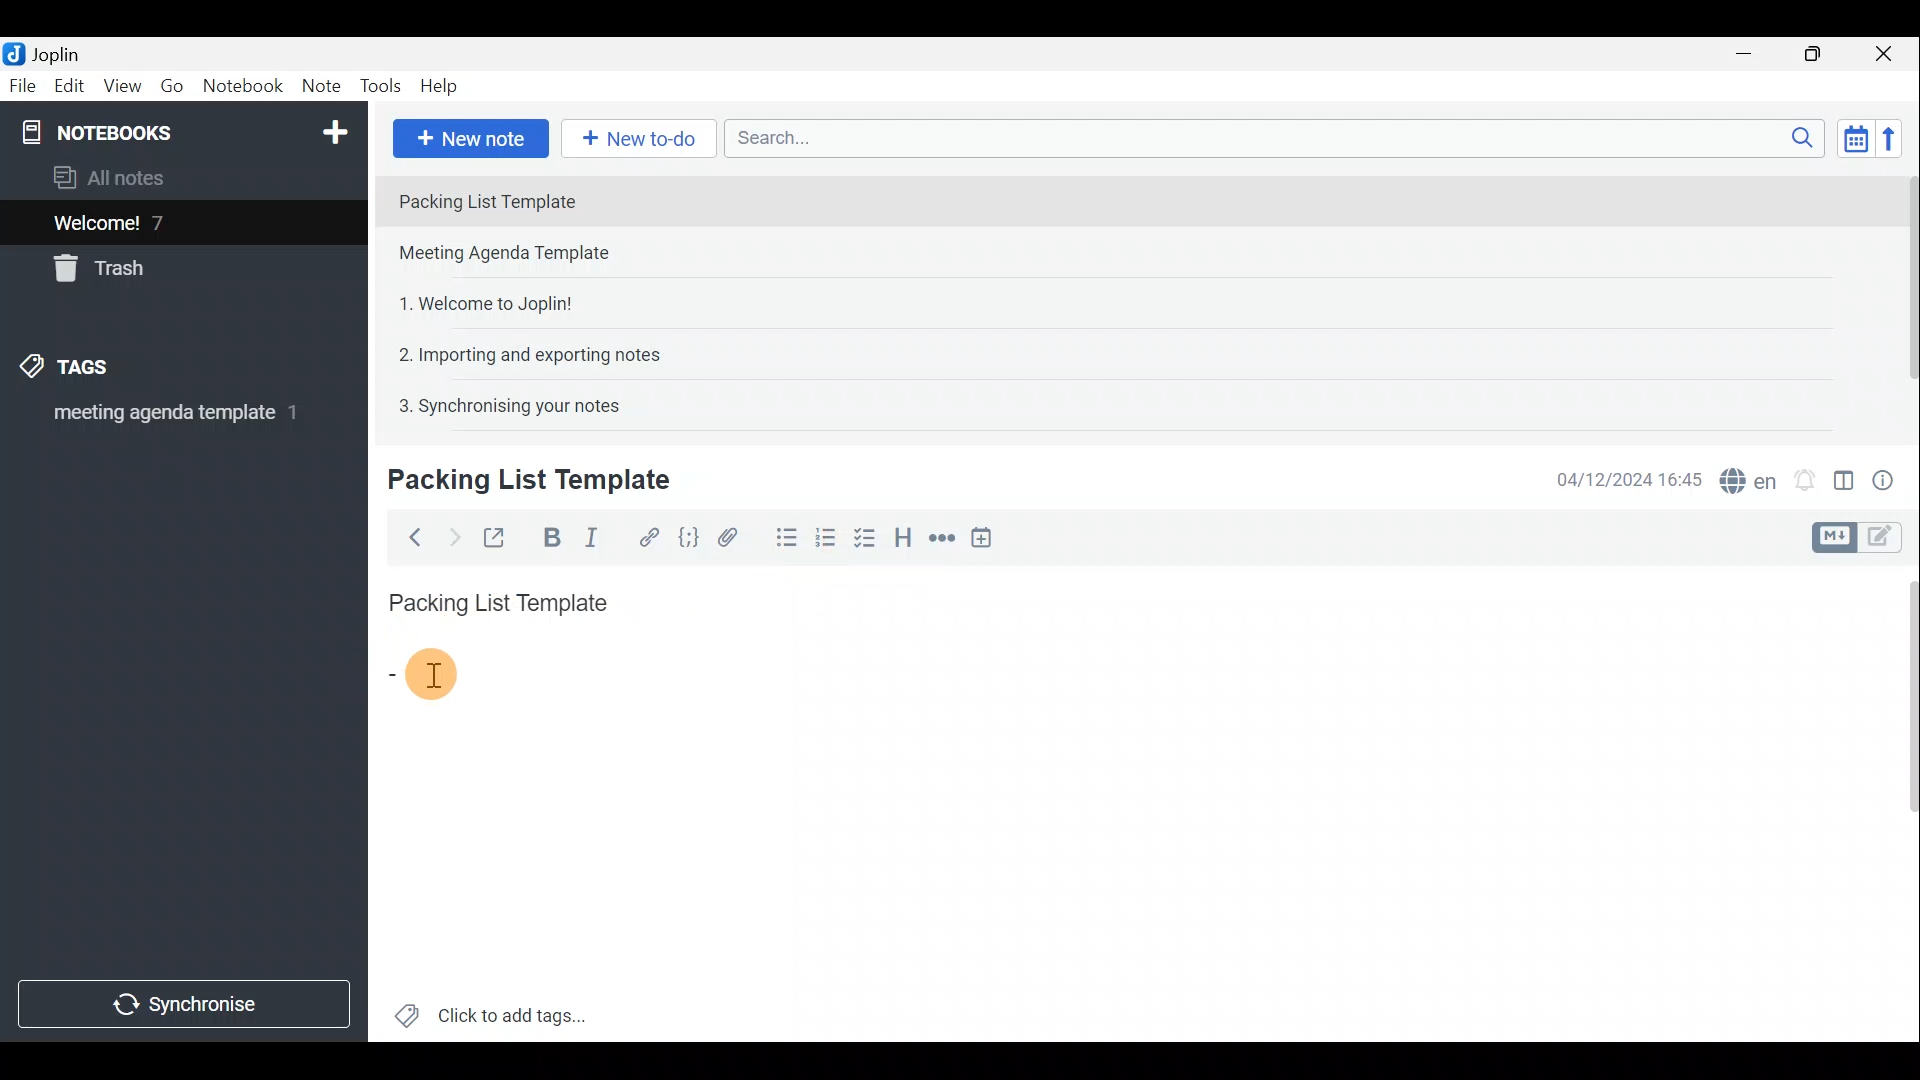 The width and height of the screenshot is (1920, 1080). What do you see at coordinates (450, 535) in the screenshot?
I see `Forward` at bounding box center [450, 535].